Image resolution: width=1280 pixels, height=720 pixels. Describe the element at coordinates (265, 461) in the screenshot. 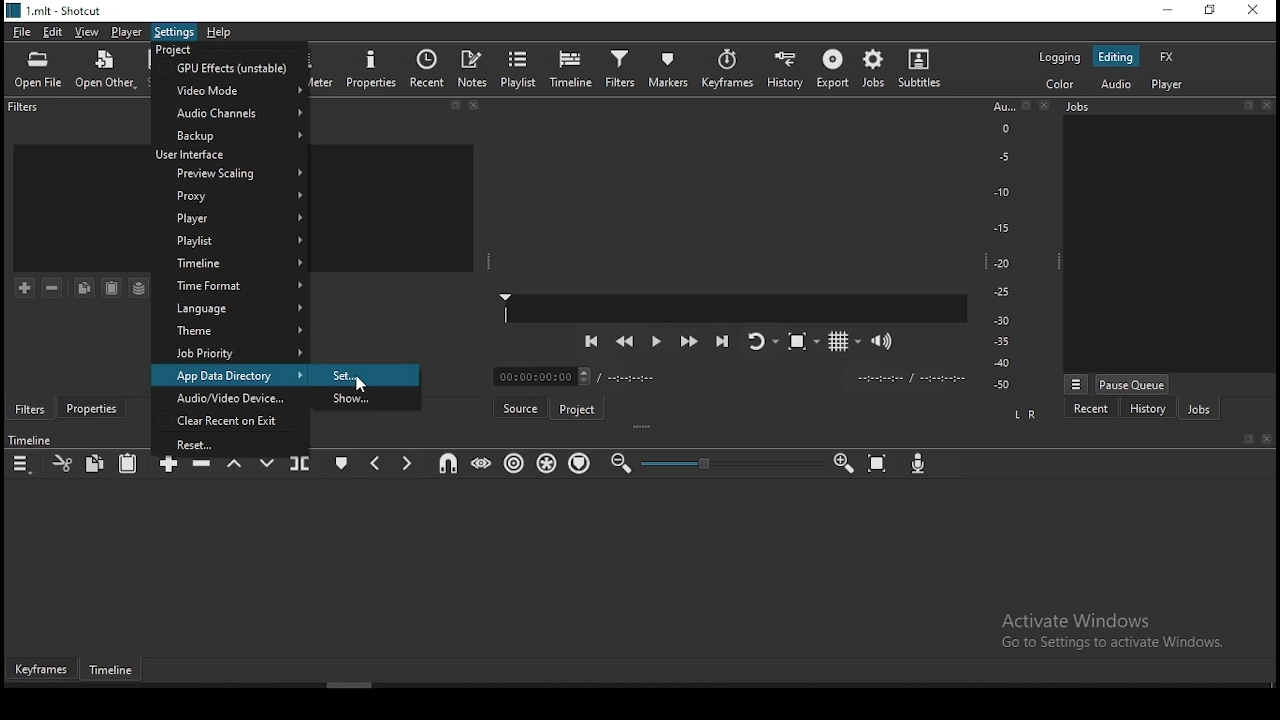

I see `overwrite` at that location.